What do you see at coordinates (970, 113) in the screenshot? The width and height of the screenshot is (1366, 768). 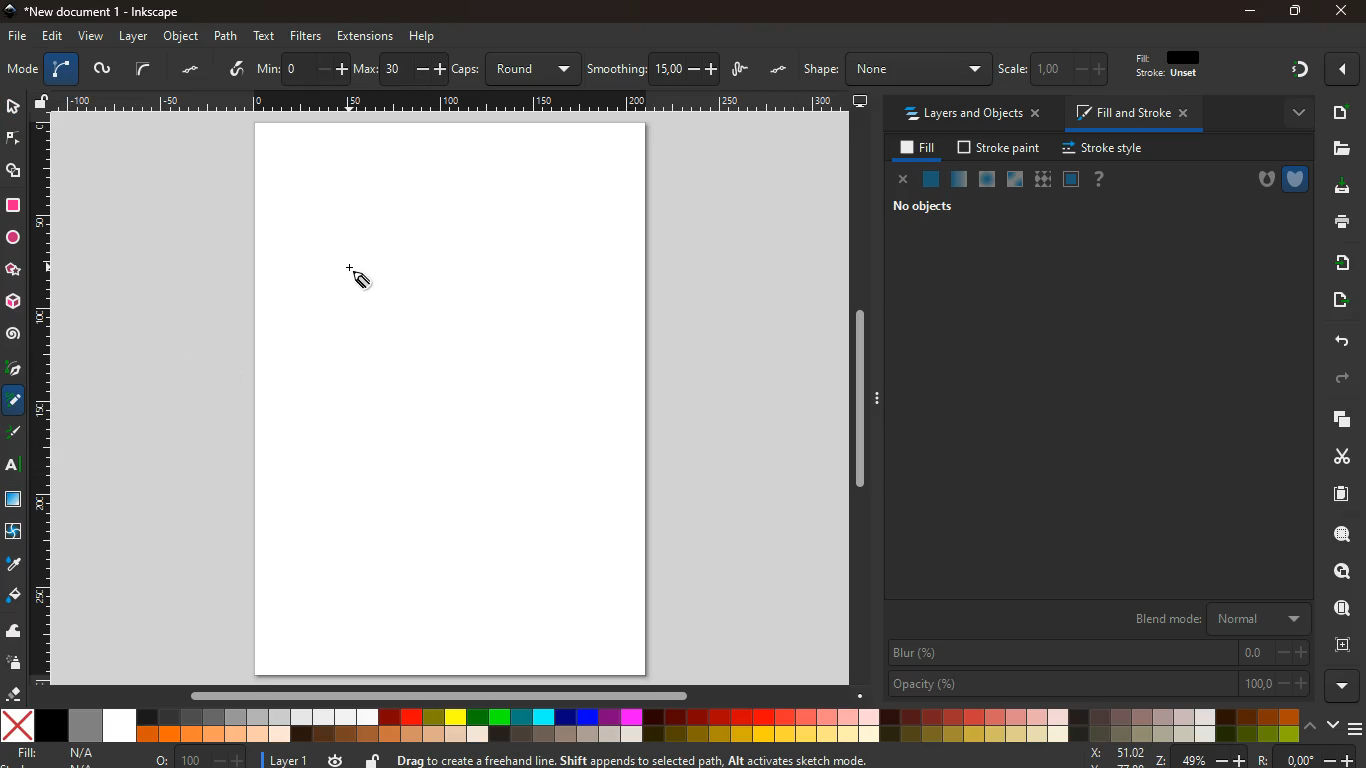 I see `layers and objects` at bounding box center [970, 113].